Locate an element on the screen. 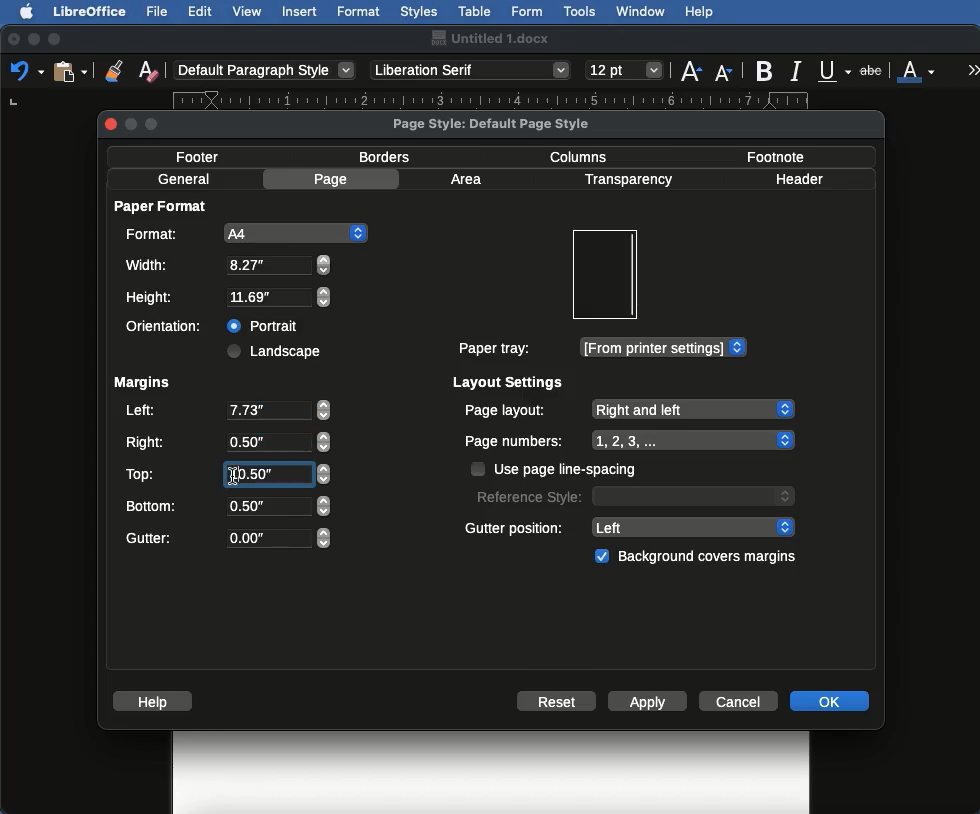 This screenshot has height=814, width=980. Minimize is located at coordinates (33, 39).